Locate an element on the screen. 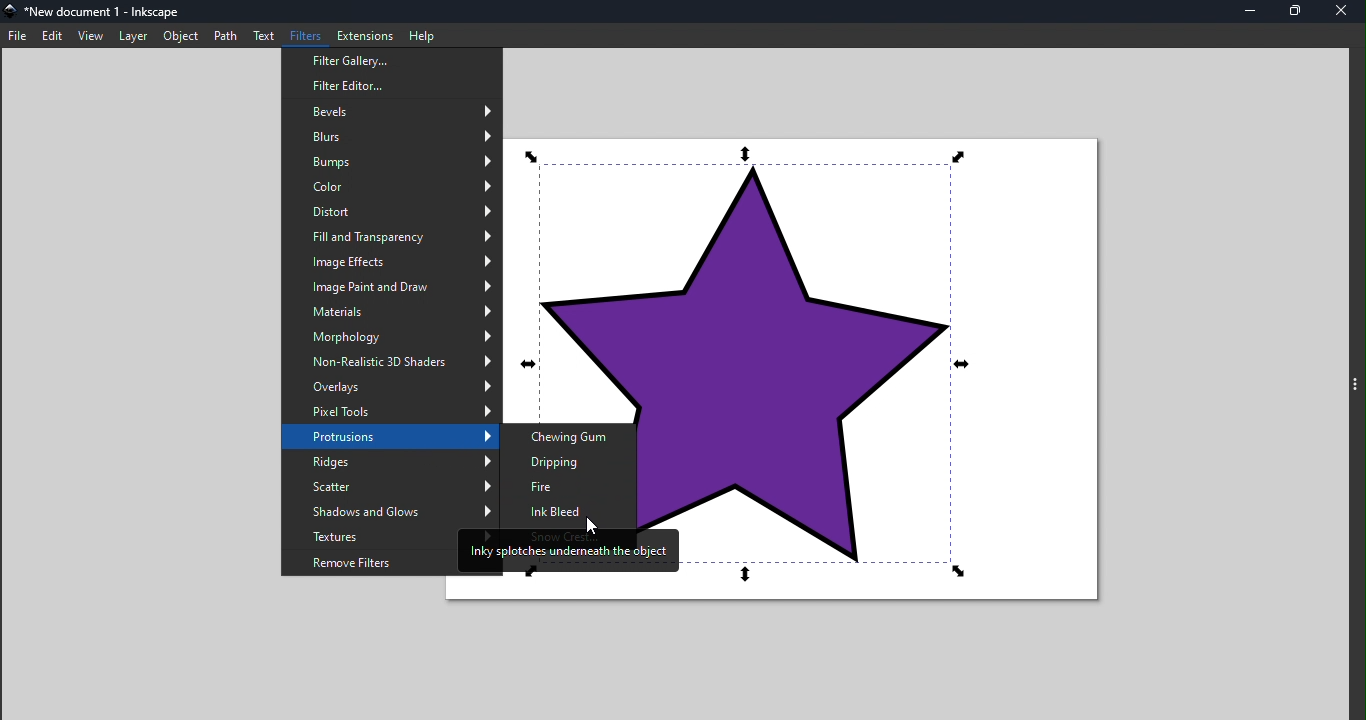  Fire is located at coordinates (568, 489).